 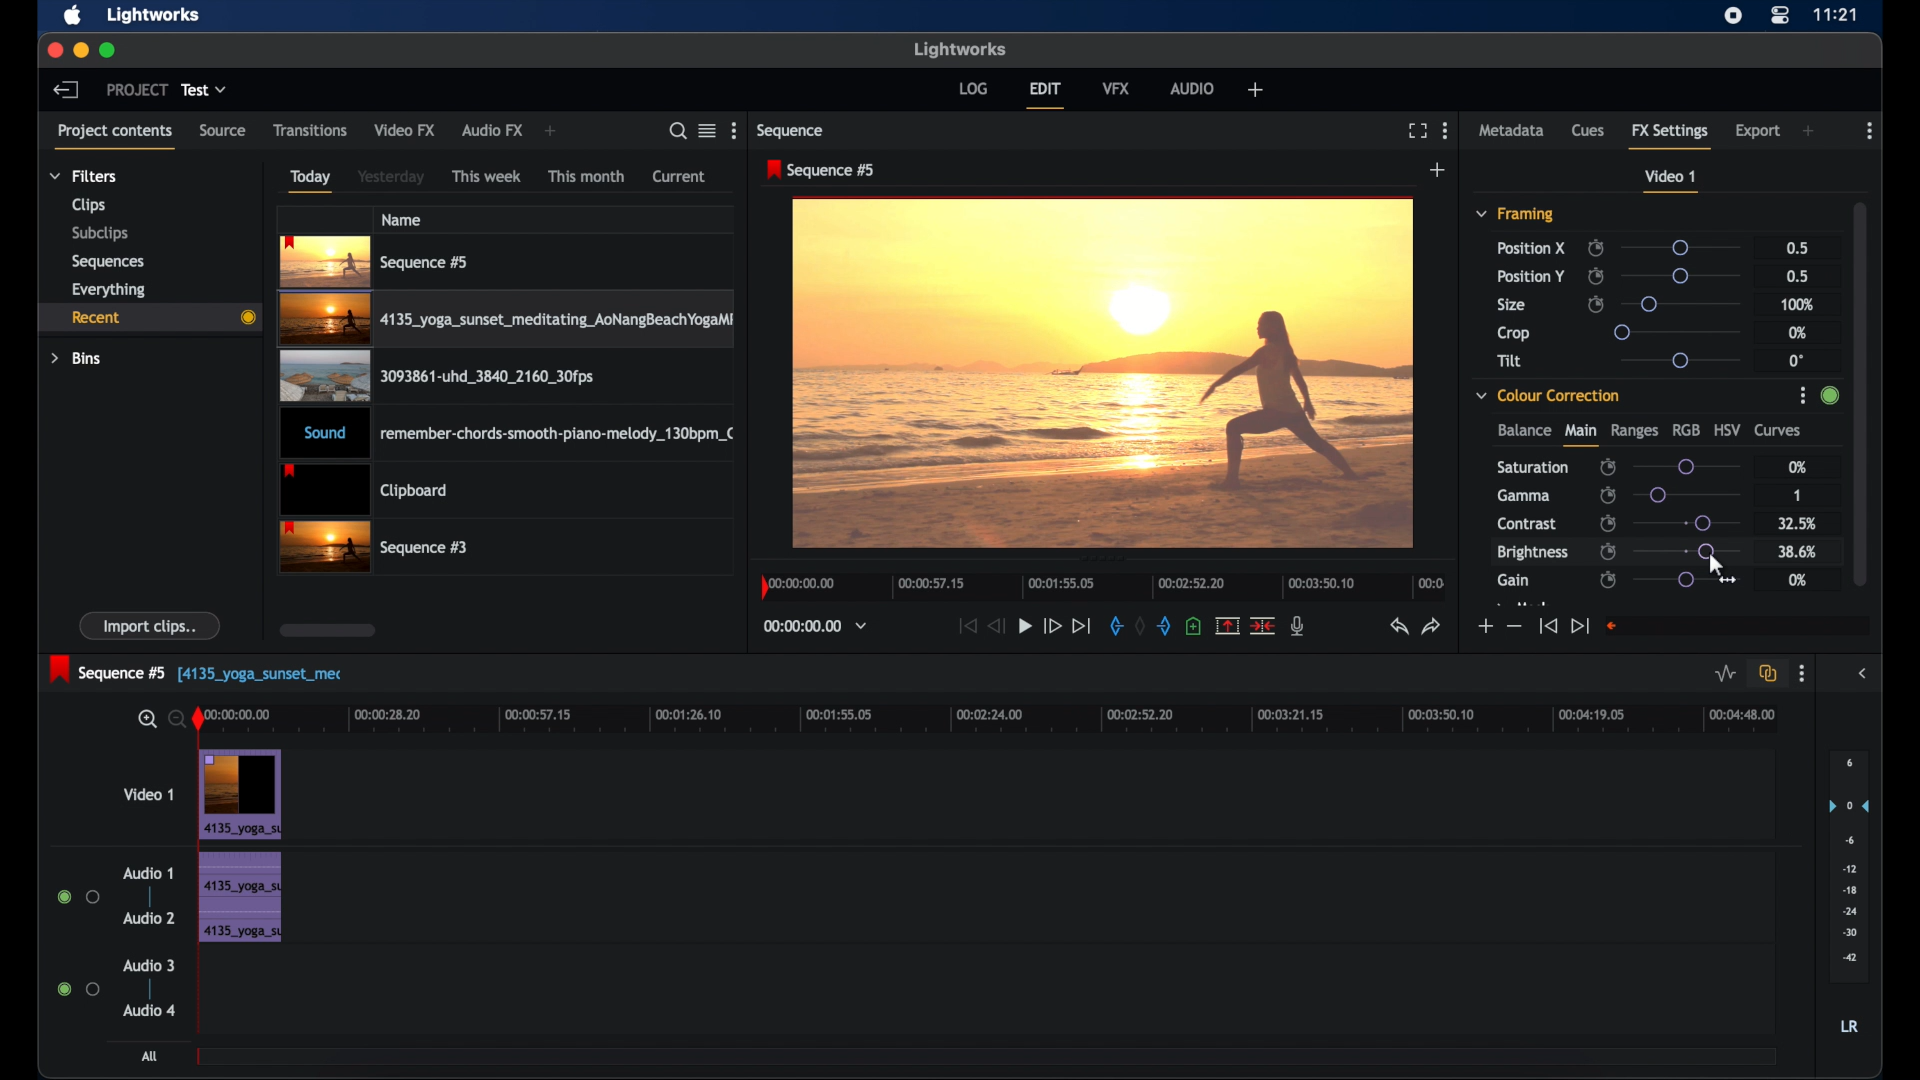 I want to click on enable/disable keyframes, so click(x=1609, y=495).